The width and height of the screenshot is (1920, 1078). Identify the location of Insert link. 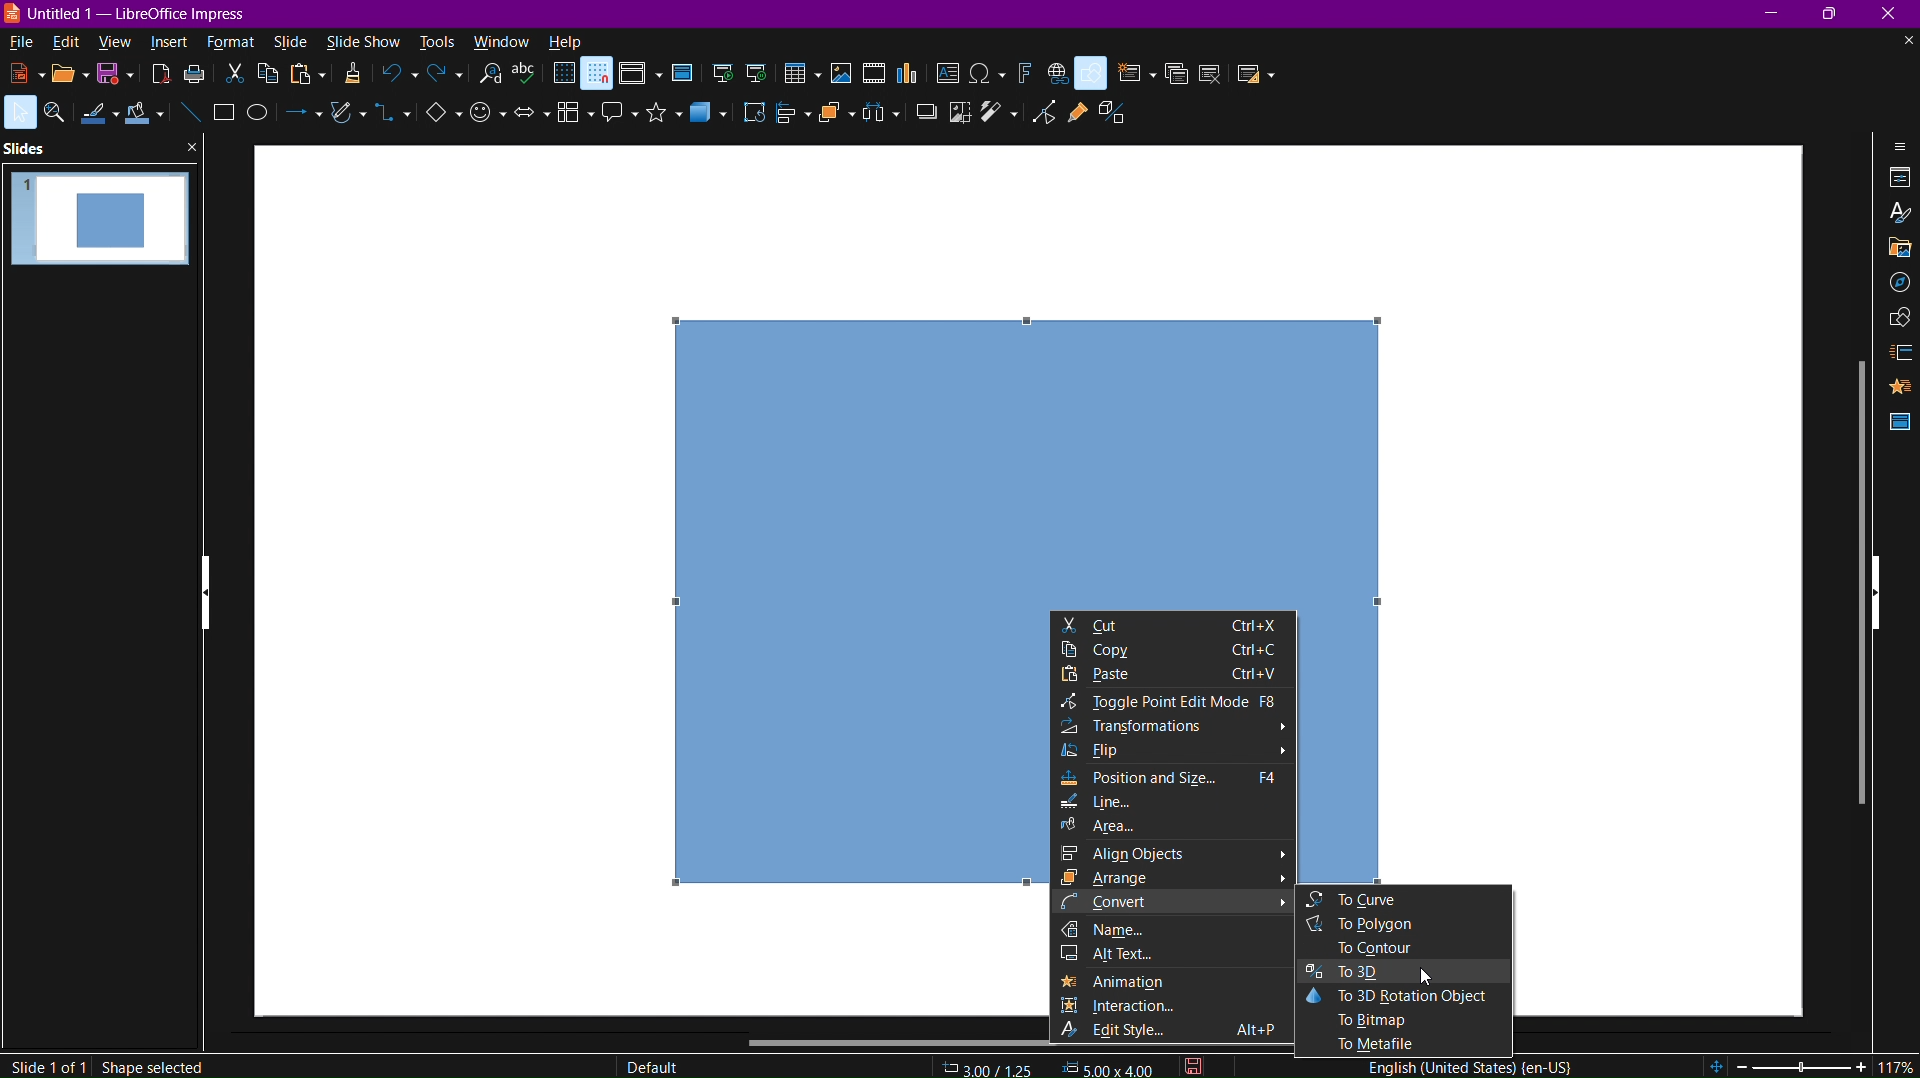
(1057, 74).